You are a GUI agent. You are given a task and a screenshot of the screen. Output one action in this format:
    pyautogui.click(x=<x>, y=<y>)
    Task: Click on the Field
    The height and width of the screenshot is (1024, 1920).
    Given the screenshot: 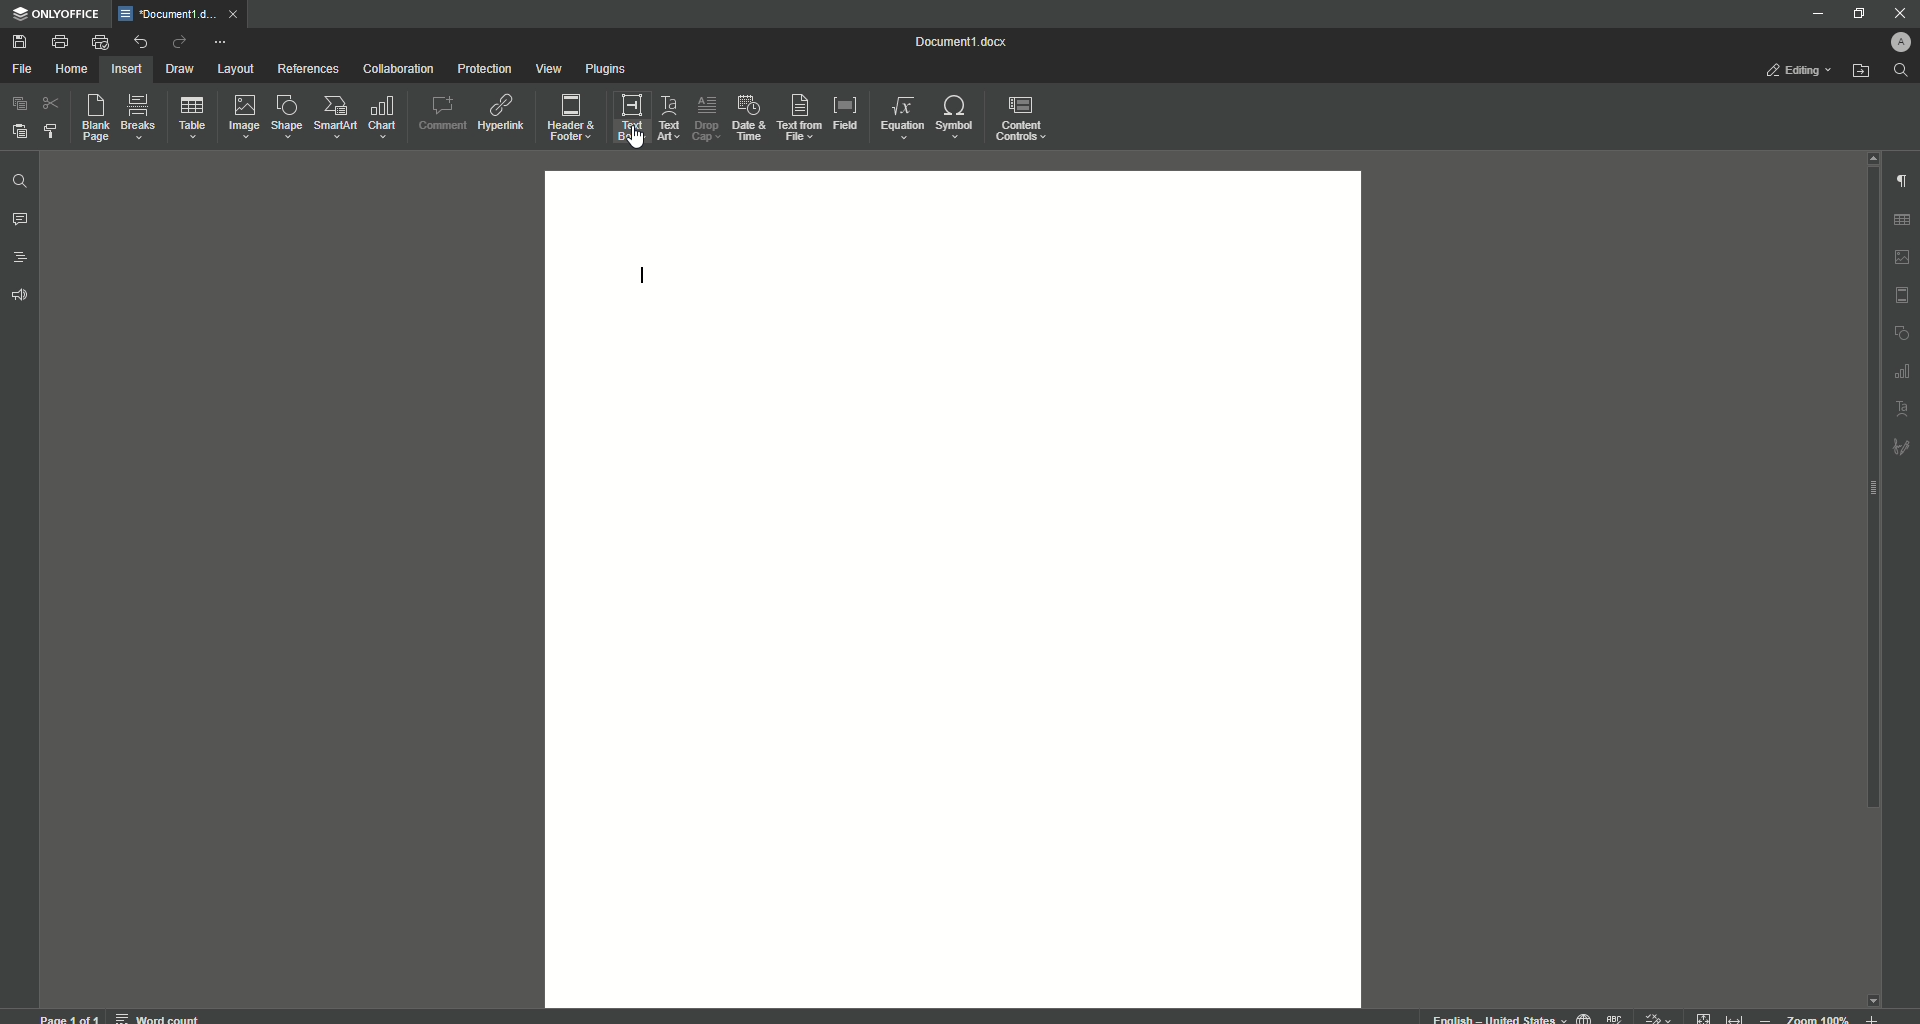 What is the action you would take?
    pyautogui.click(x=844, y=111)
    